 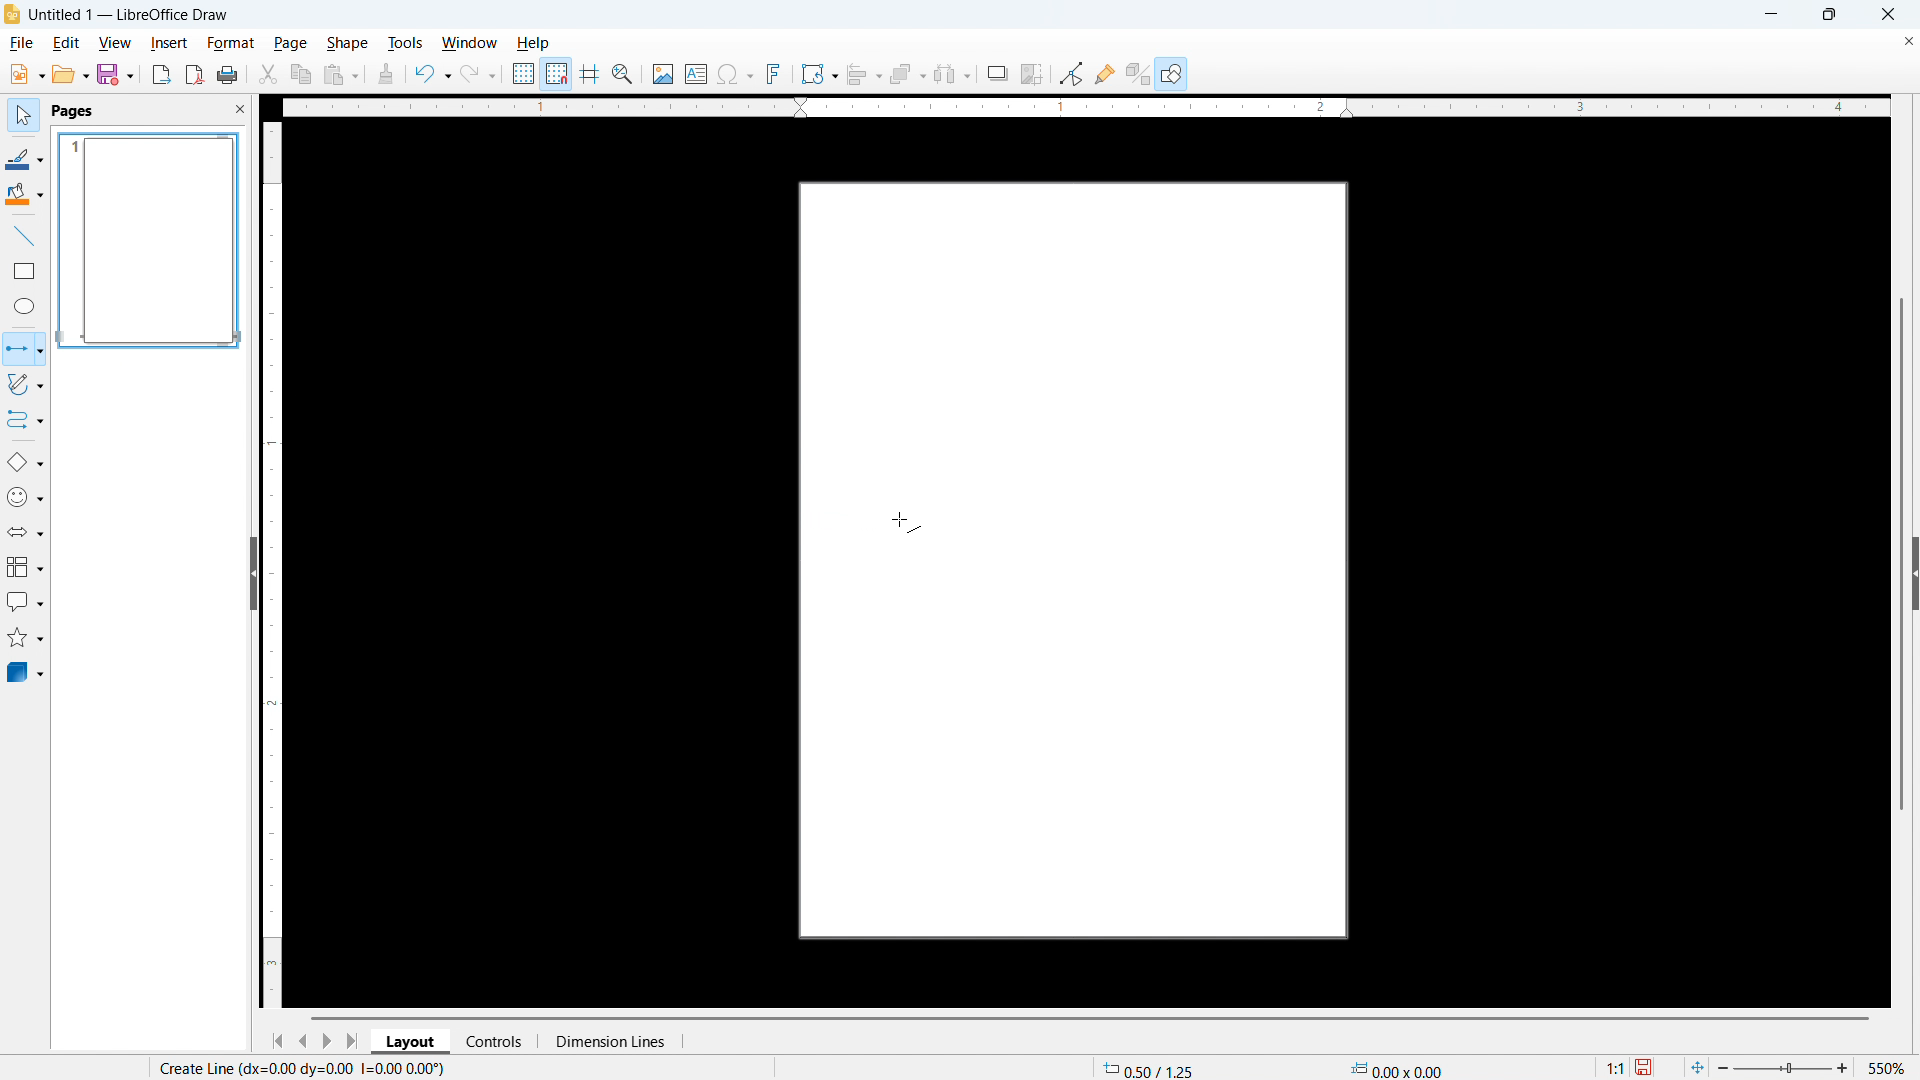 What do you see at coordinates (70, 74) in the screenshot?
I see `open ` at bounding box center [70, 74].